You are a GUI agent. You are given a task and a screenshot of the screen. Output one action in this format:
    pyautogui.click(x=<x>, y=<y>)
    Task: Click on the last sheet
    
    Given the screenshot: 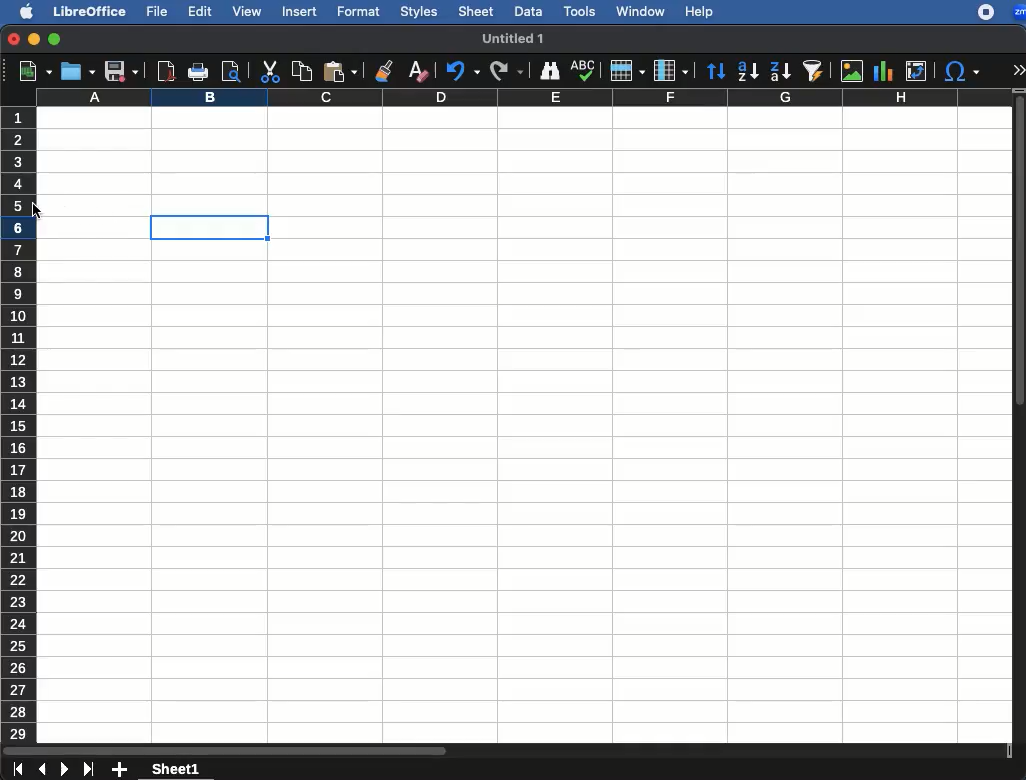 What is the action you would take?
    pyautogui.click(x=88, y=771)
    